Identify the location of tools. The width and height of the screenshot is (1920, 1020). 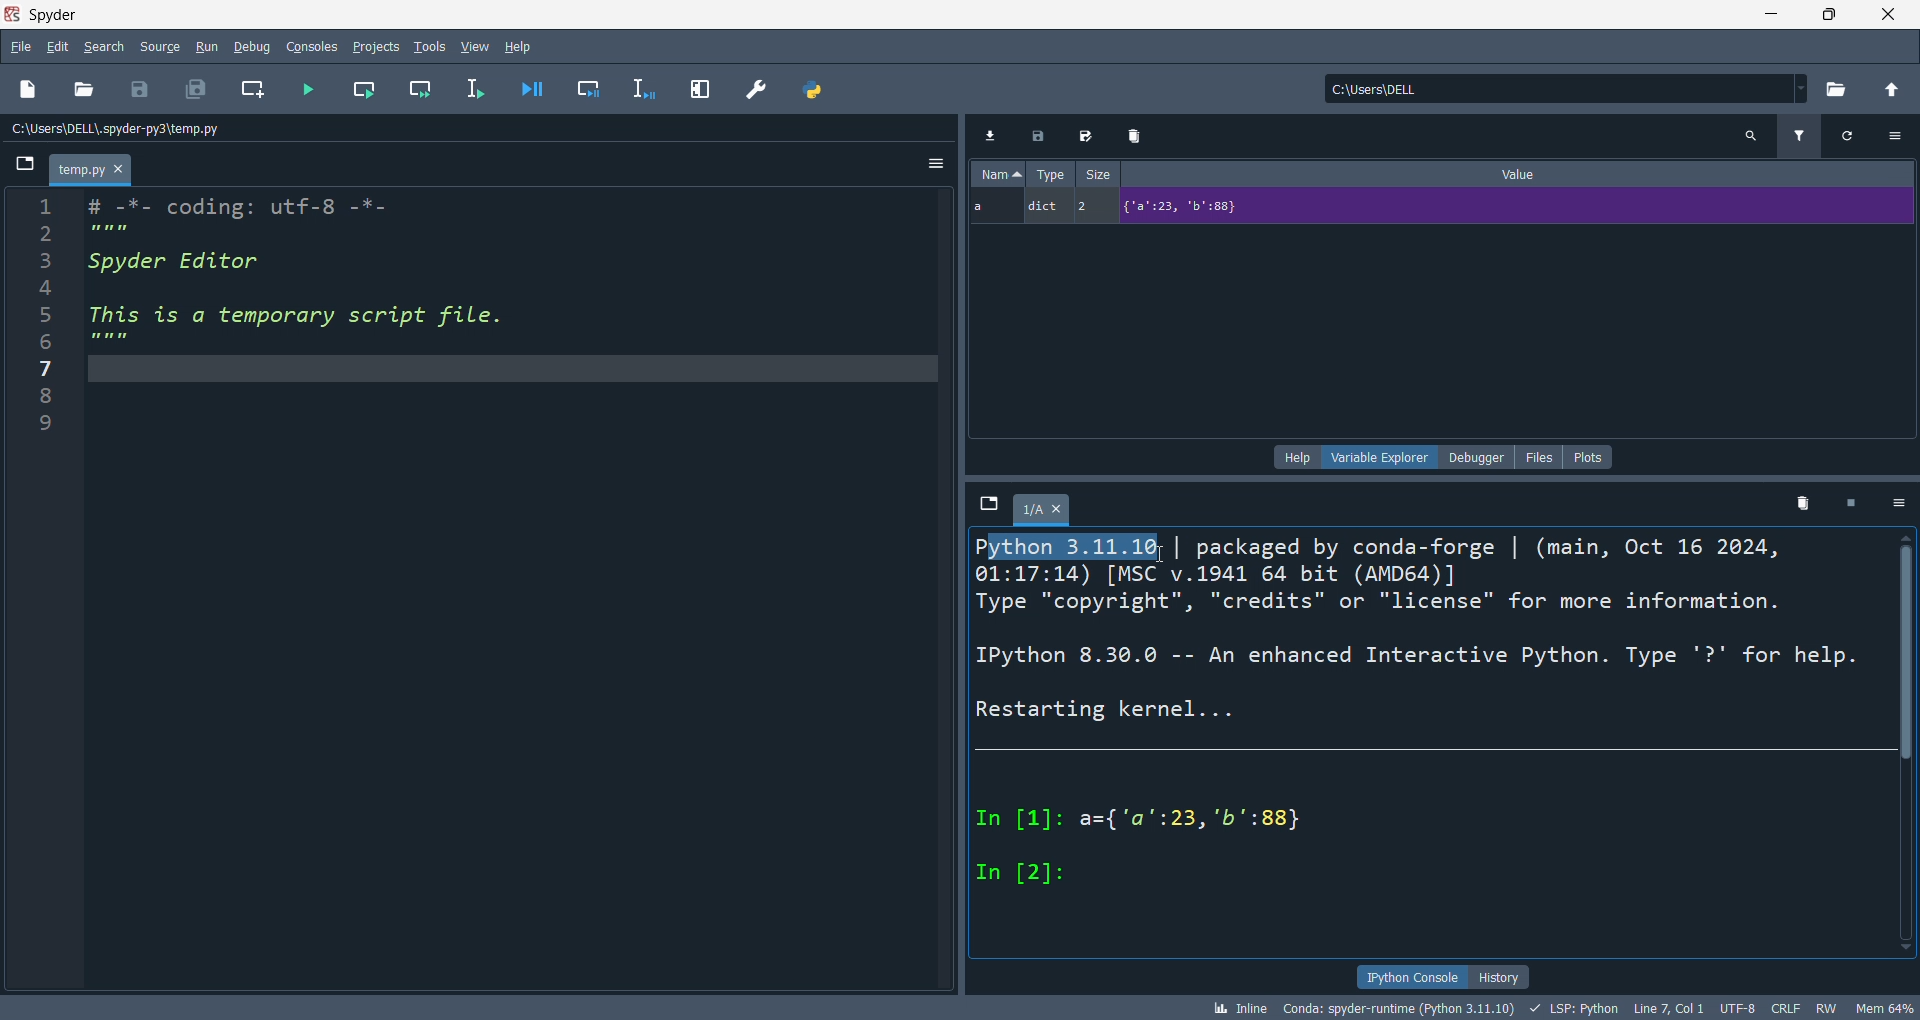
(430, 45).